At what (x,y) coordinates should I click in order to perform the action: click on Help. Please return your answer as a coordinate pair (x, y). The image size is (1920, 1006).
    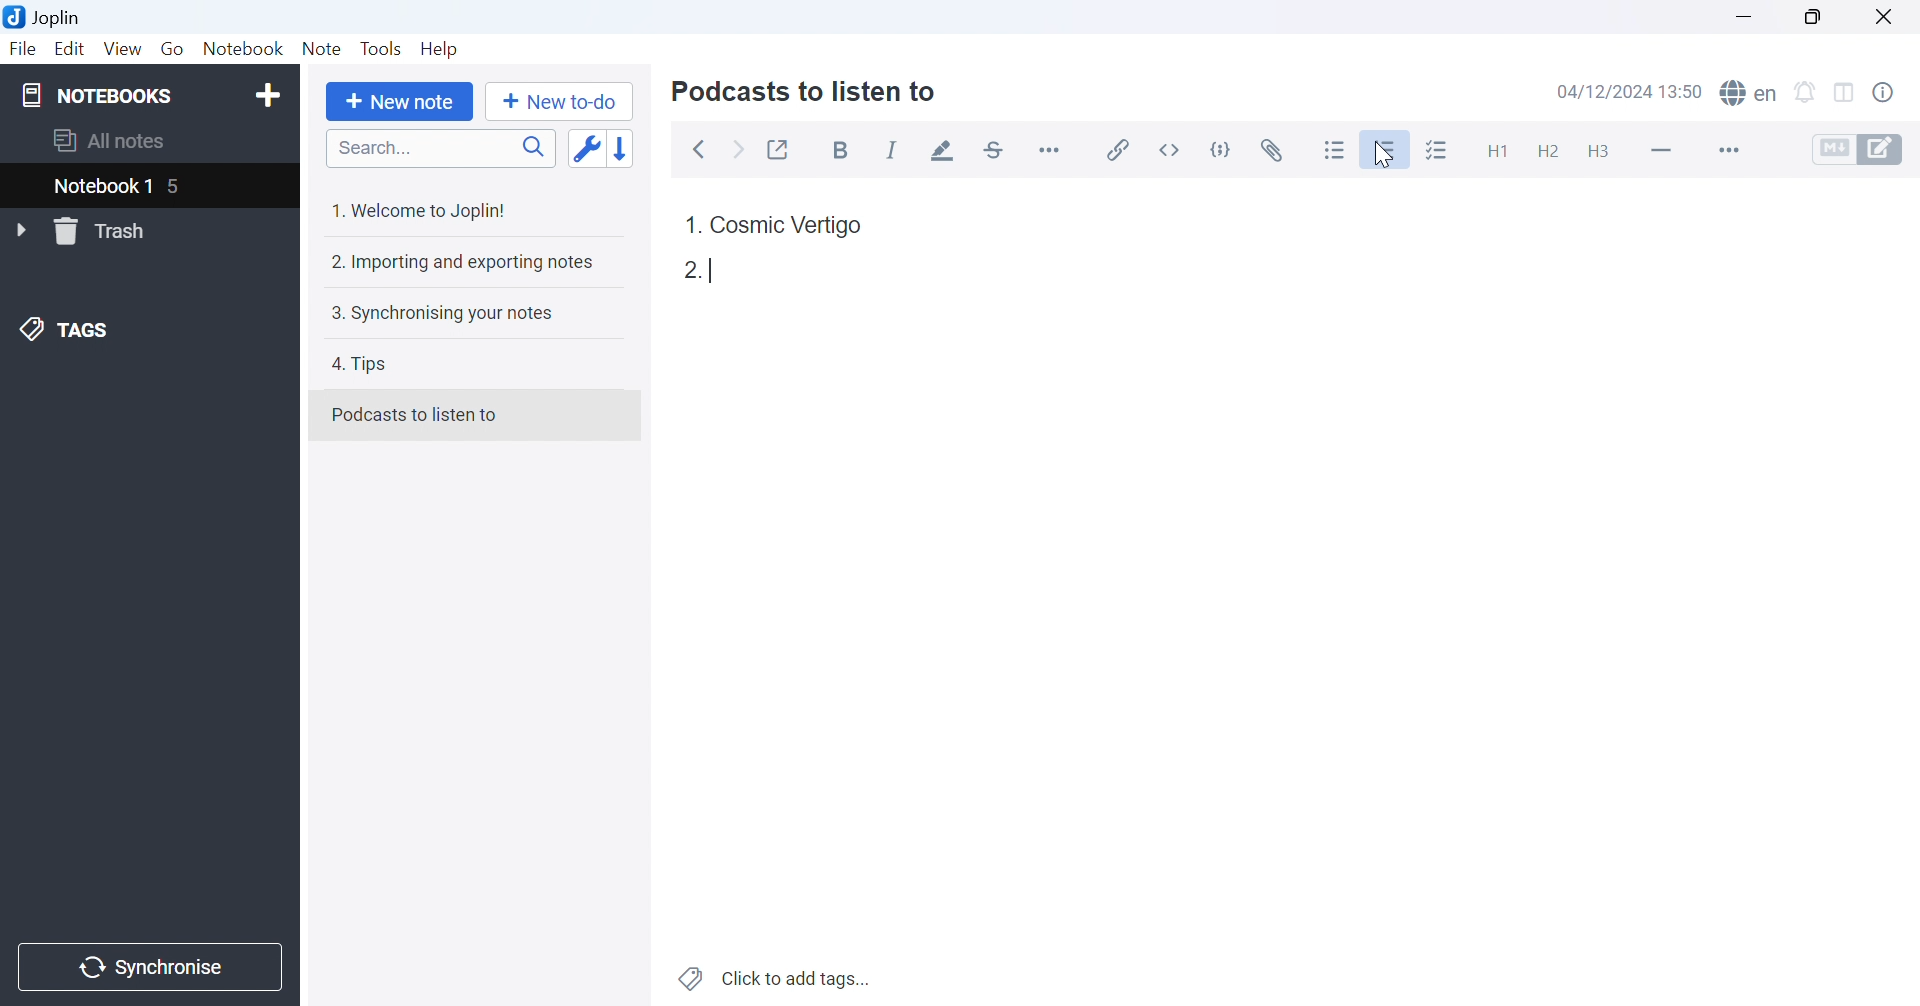
    Looking at the image, I should click on (445, 50).